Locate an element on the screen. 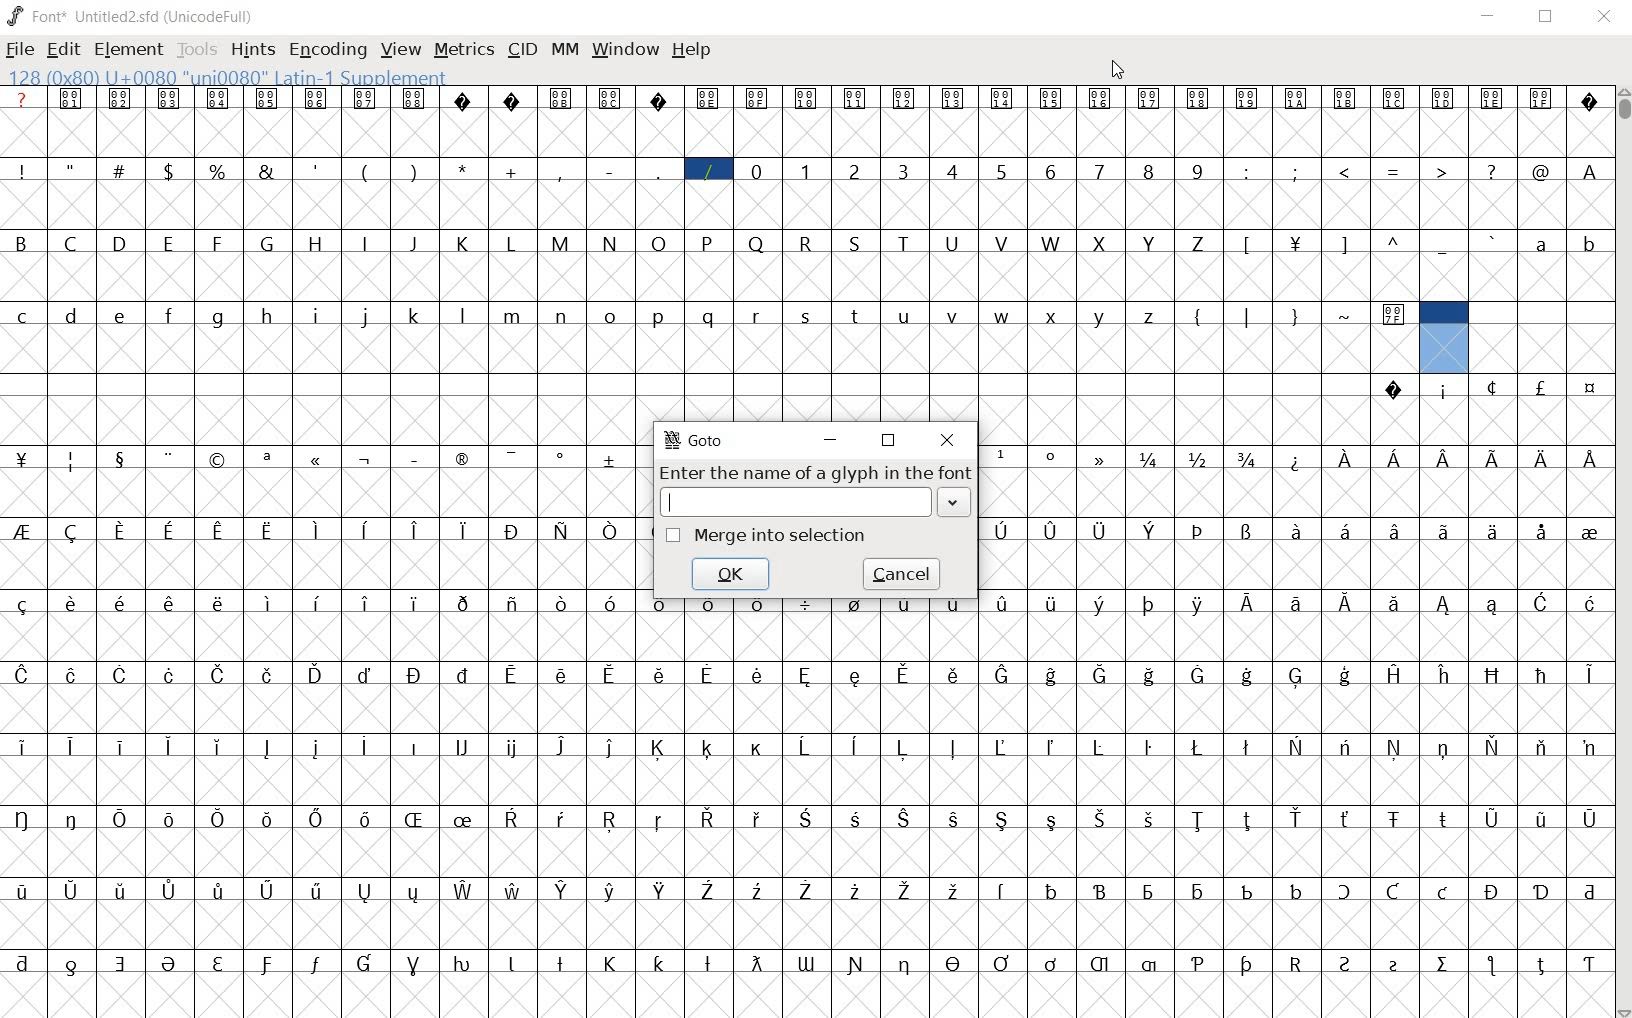 The width and height of the screenshot is (1632, 1018). Symbol is located at coordinates (758, 602).